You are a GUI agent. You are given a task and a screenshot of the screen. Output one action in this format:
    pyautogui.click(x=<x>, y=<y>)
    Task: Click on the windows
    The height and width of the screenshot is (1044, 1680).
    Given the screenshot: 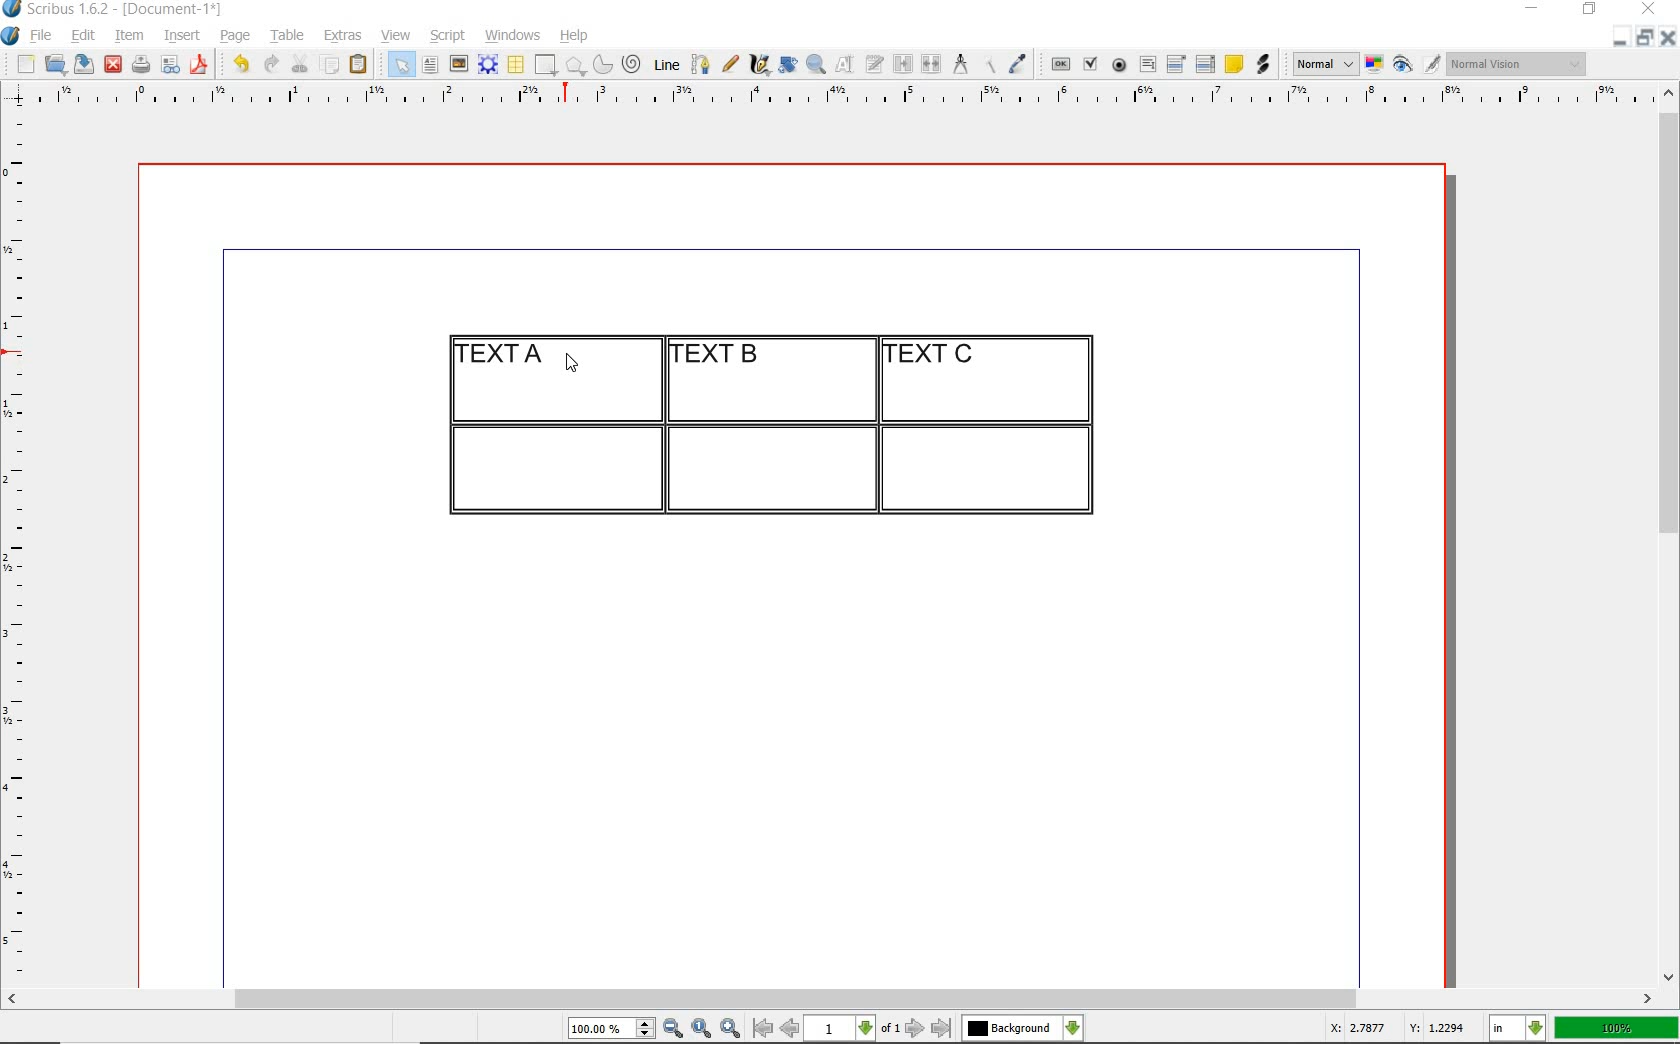 What is the action you would take?
    pyautogui.click(x=514, y=36)
    